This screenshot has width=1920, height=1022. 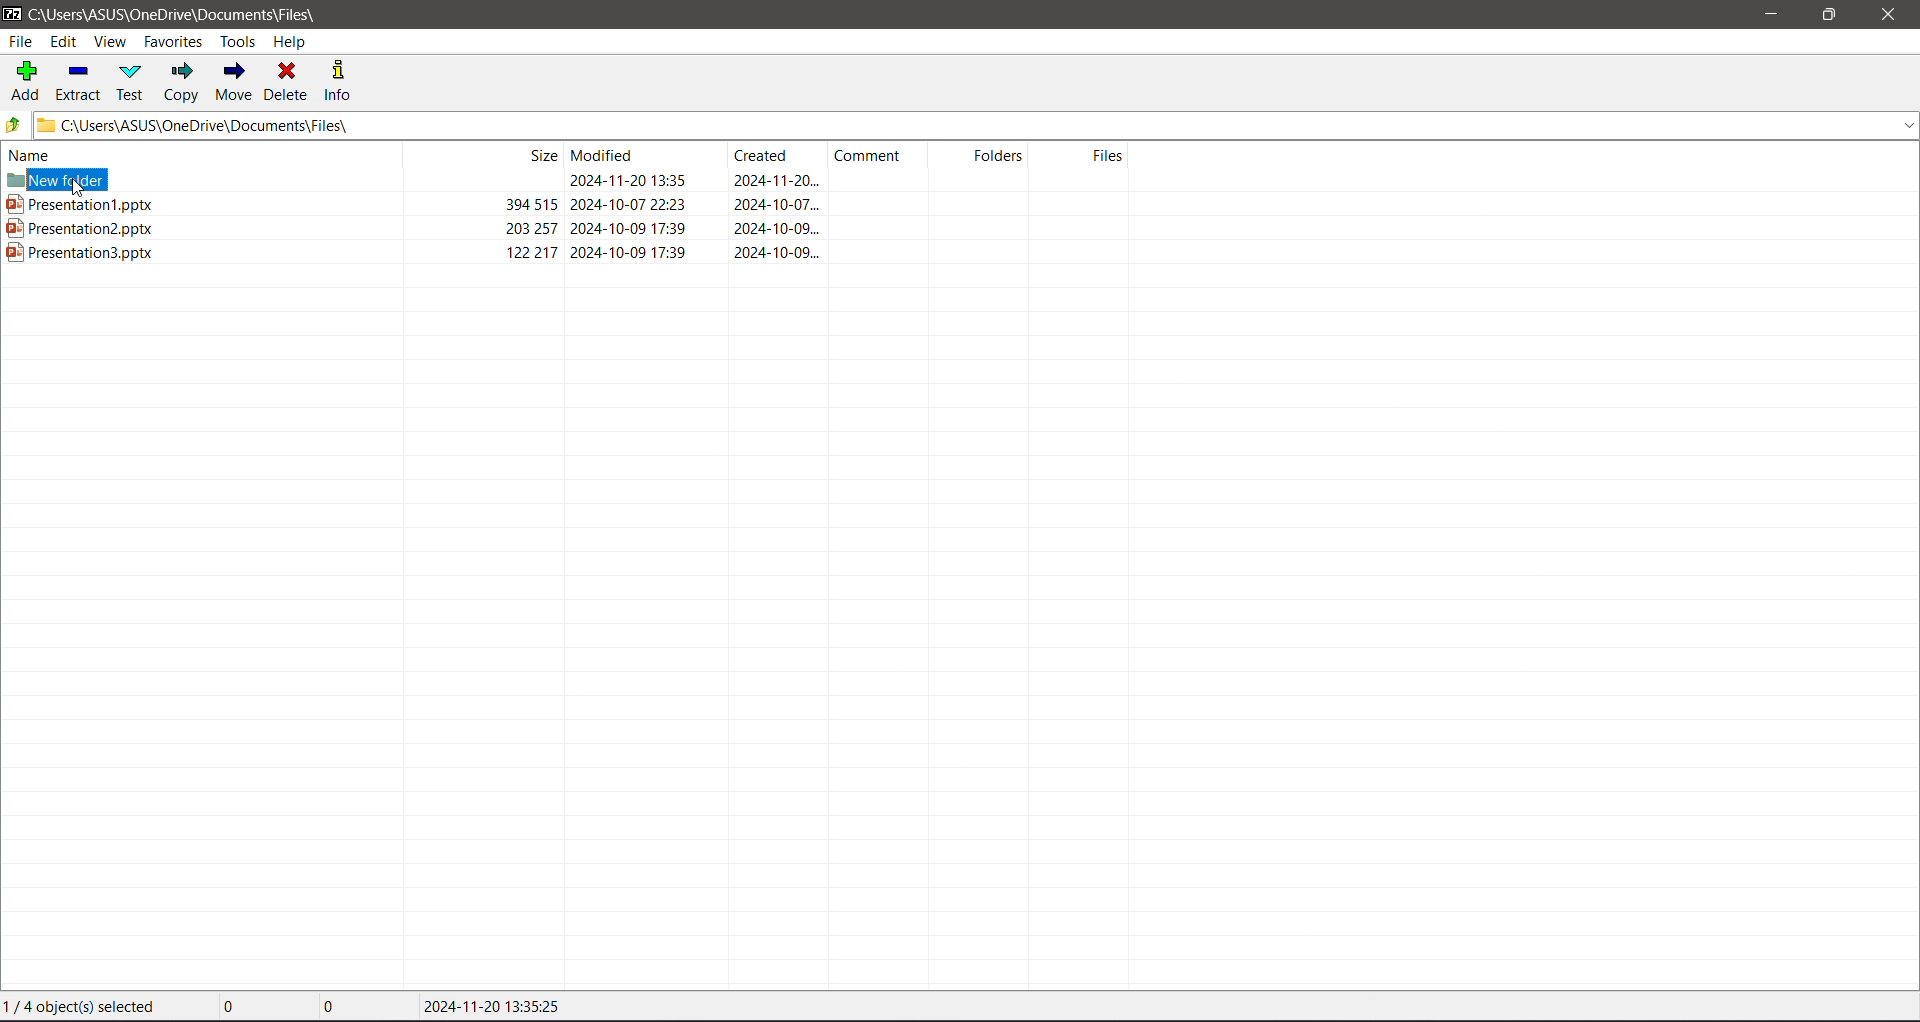 What do you see at coordinates (27, 80) in the screenshot?
I see `Add` at bounding box center [27, 80].